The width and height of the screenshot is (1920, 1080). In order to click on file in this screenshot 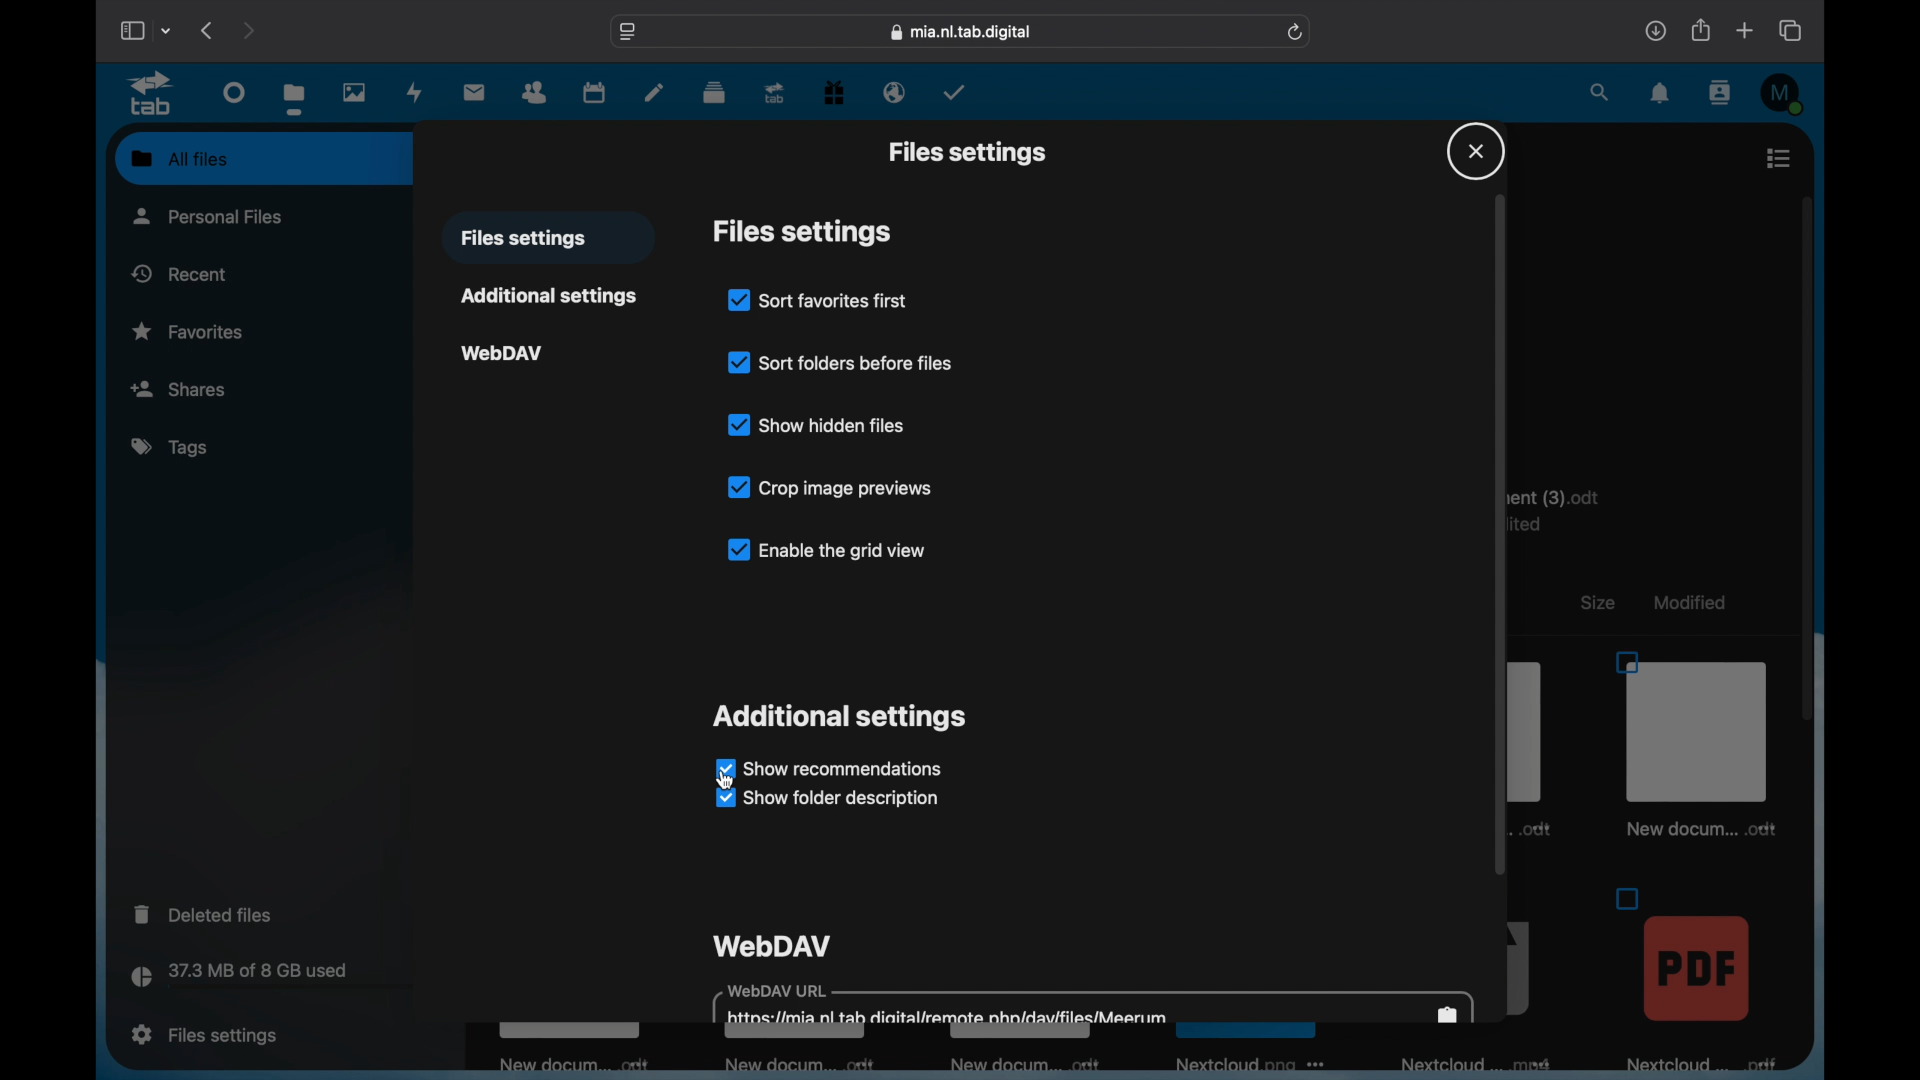, I will do `click(1694, 978)`.